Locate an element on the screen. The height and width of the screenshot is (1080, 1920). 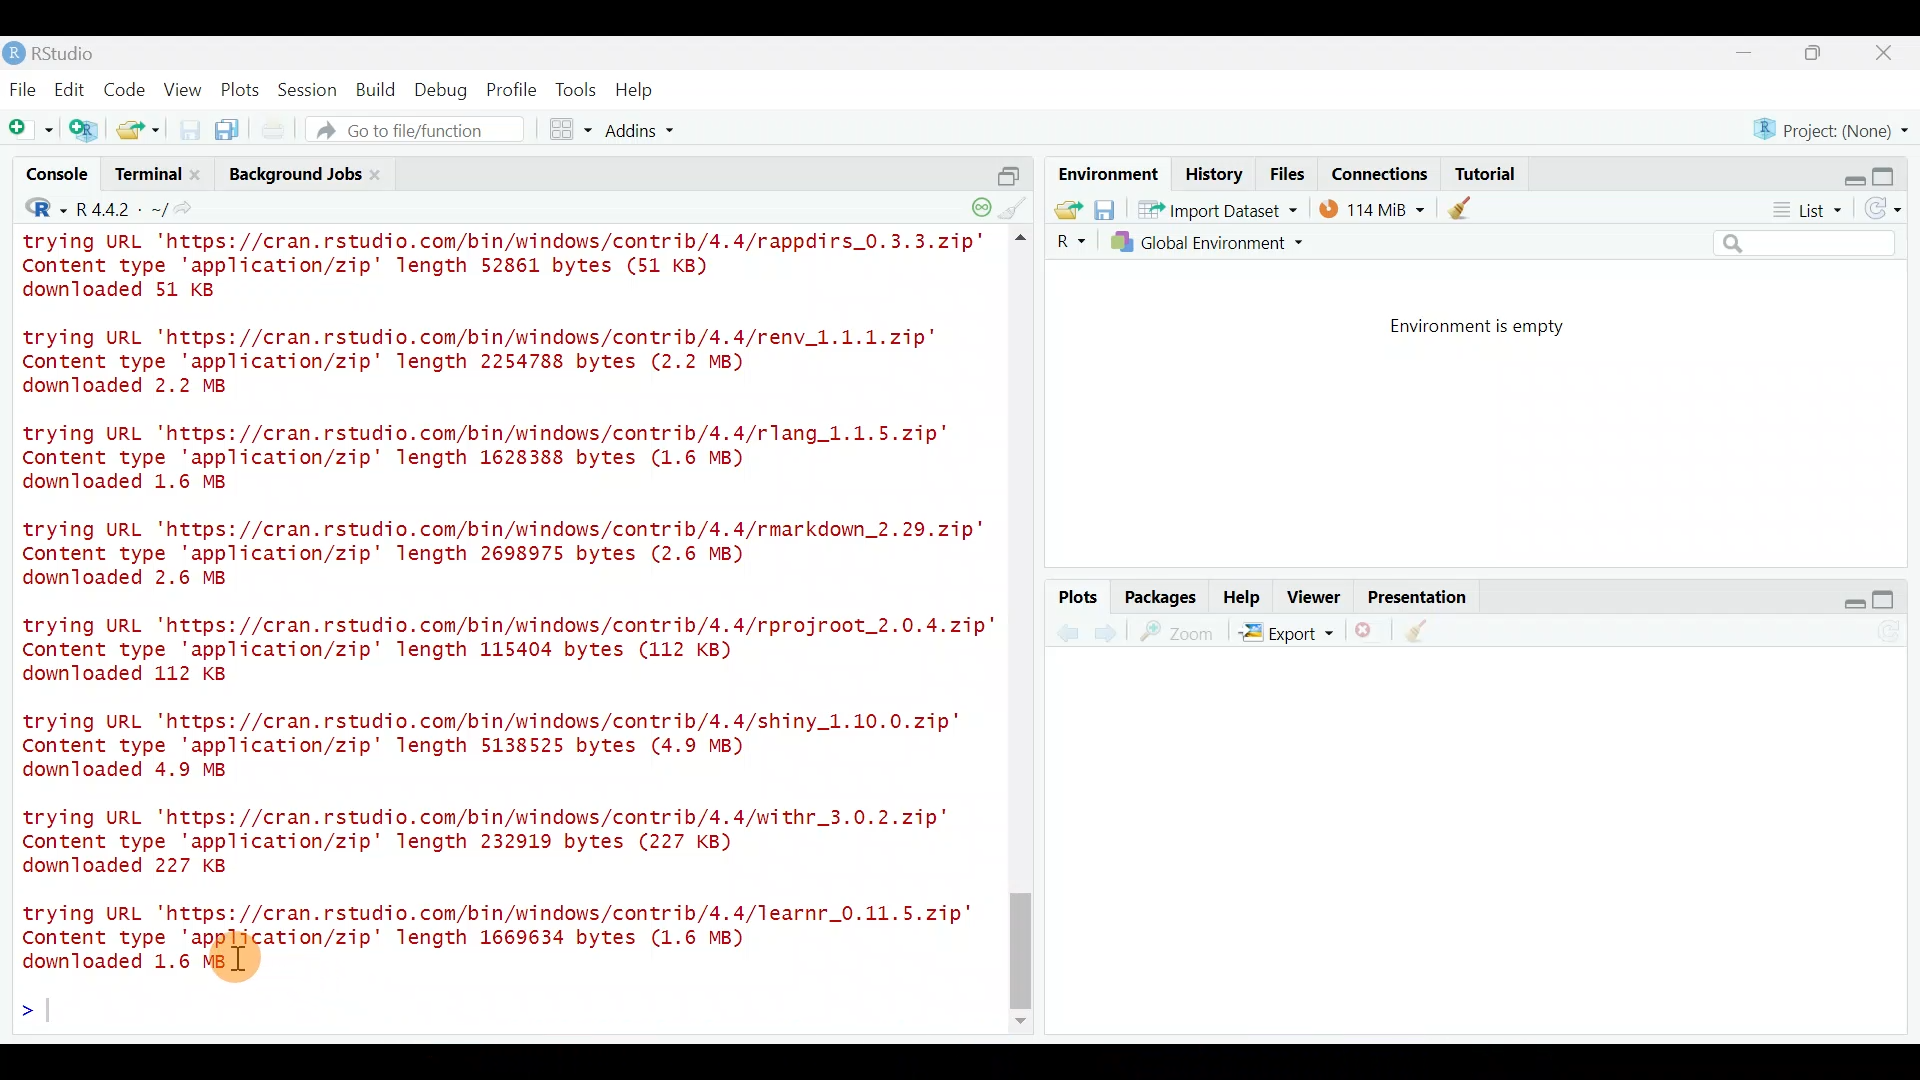
close terminal is located at coordinates (199, 176).